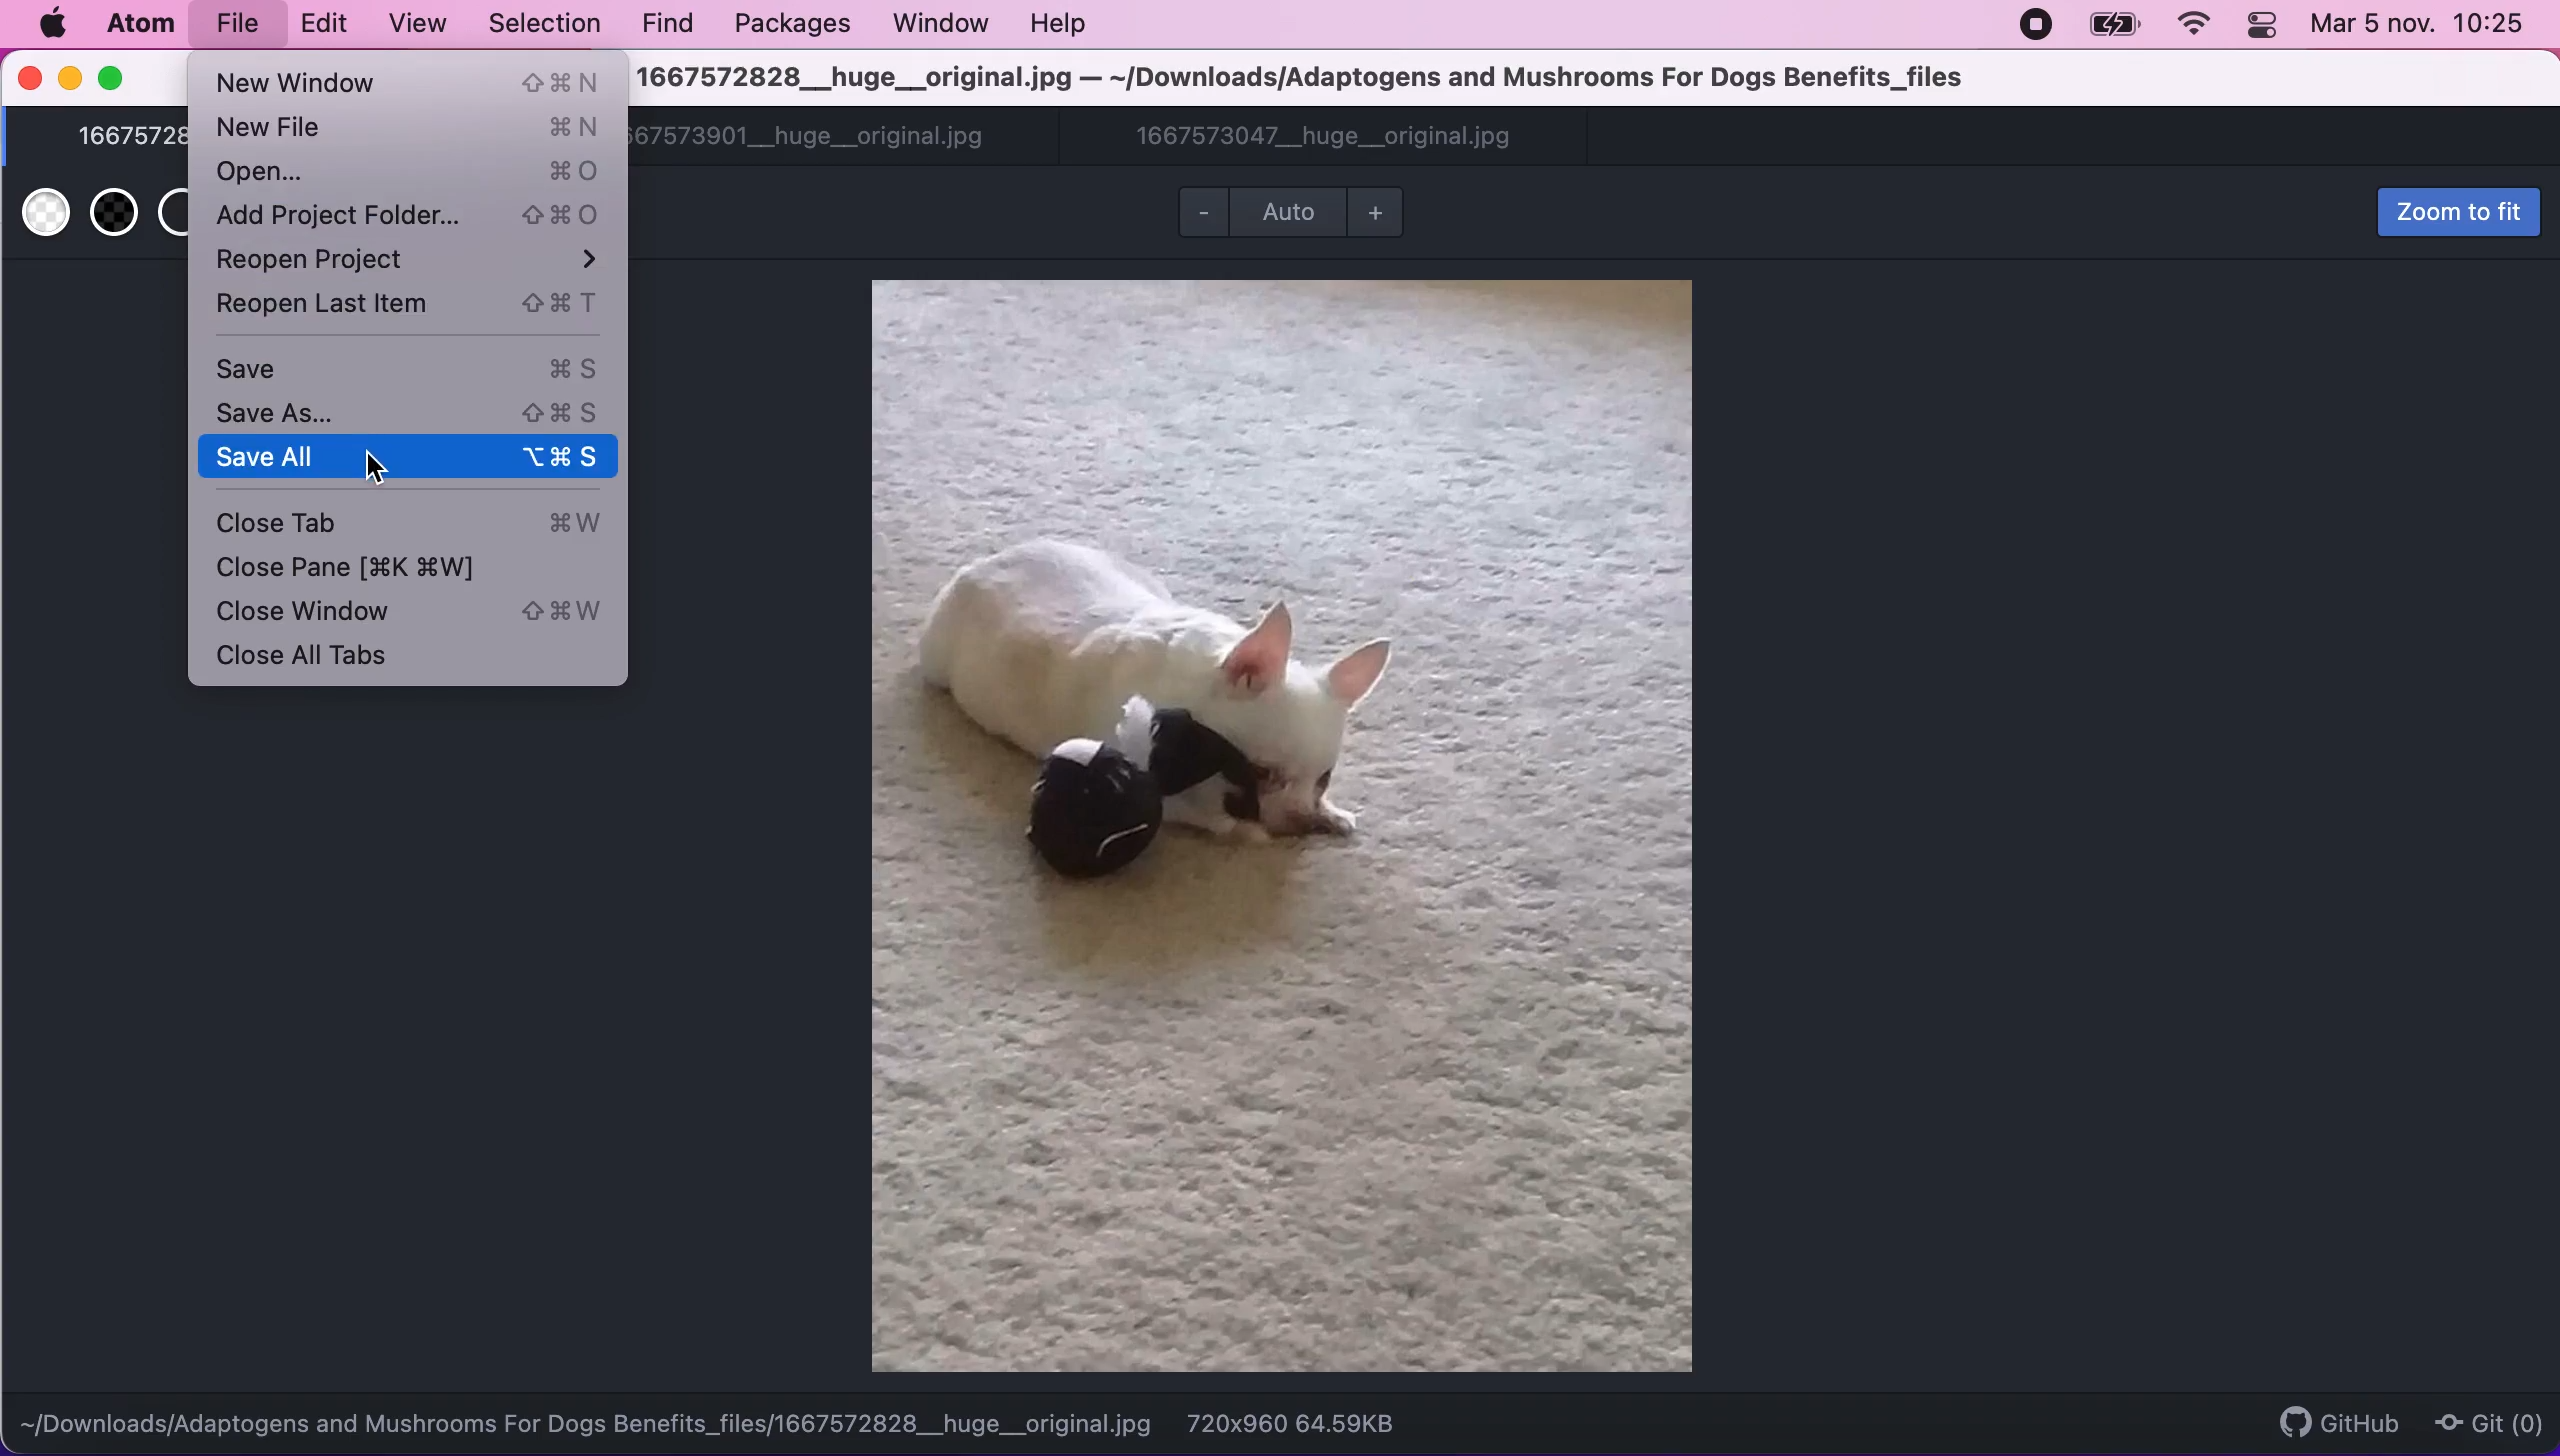 Image resolution: width=2560 pixels, height=1456 pixels. Describe the element at coordinates (341, 657) in the screenshot. I see `close all tabs` at that location.